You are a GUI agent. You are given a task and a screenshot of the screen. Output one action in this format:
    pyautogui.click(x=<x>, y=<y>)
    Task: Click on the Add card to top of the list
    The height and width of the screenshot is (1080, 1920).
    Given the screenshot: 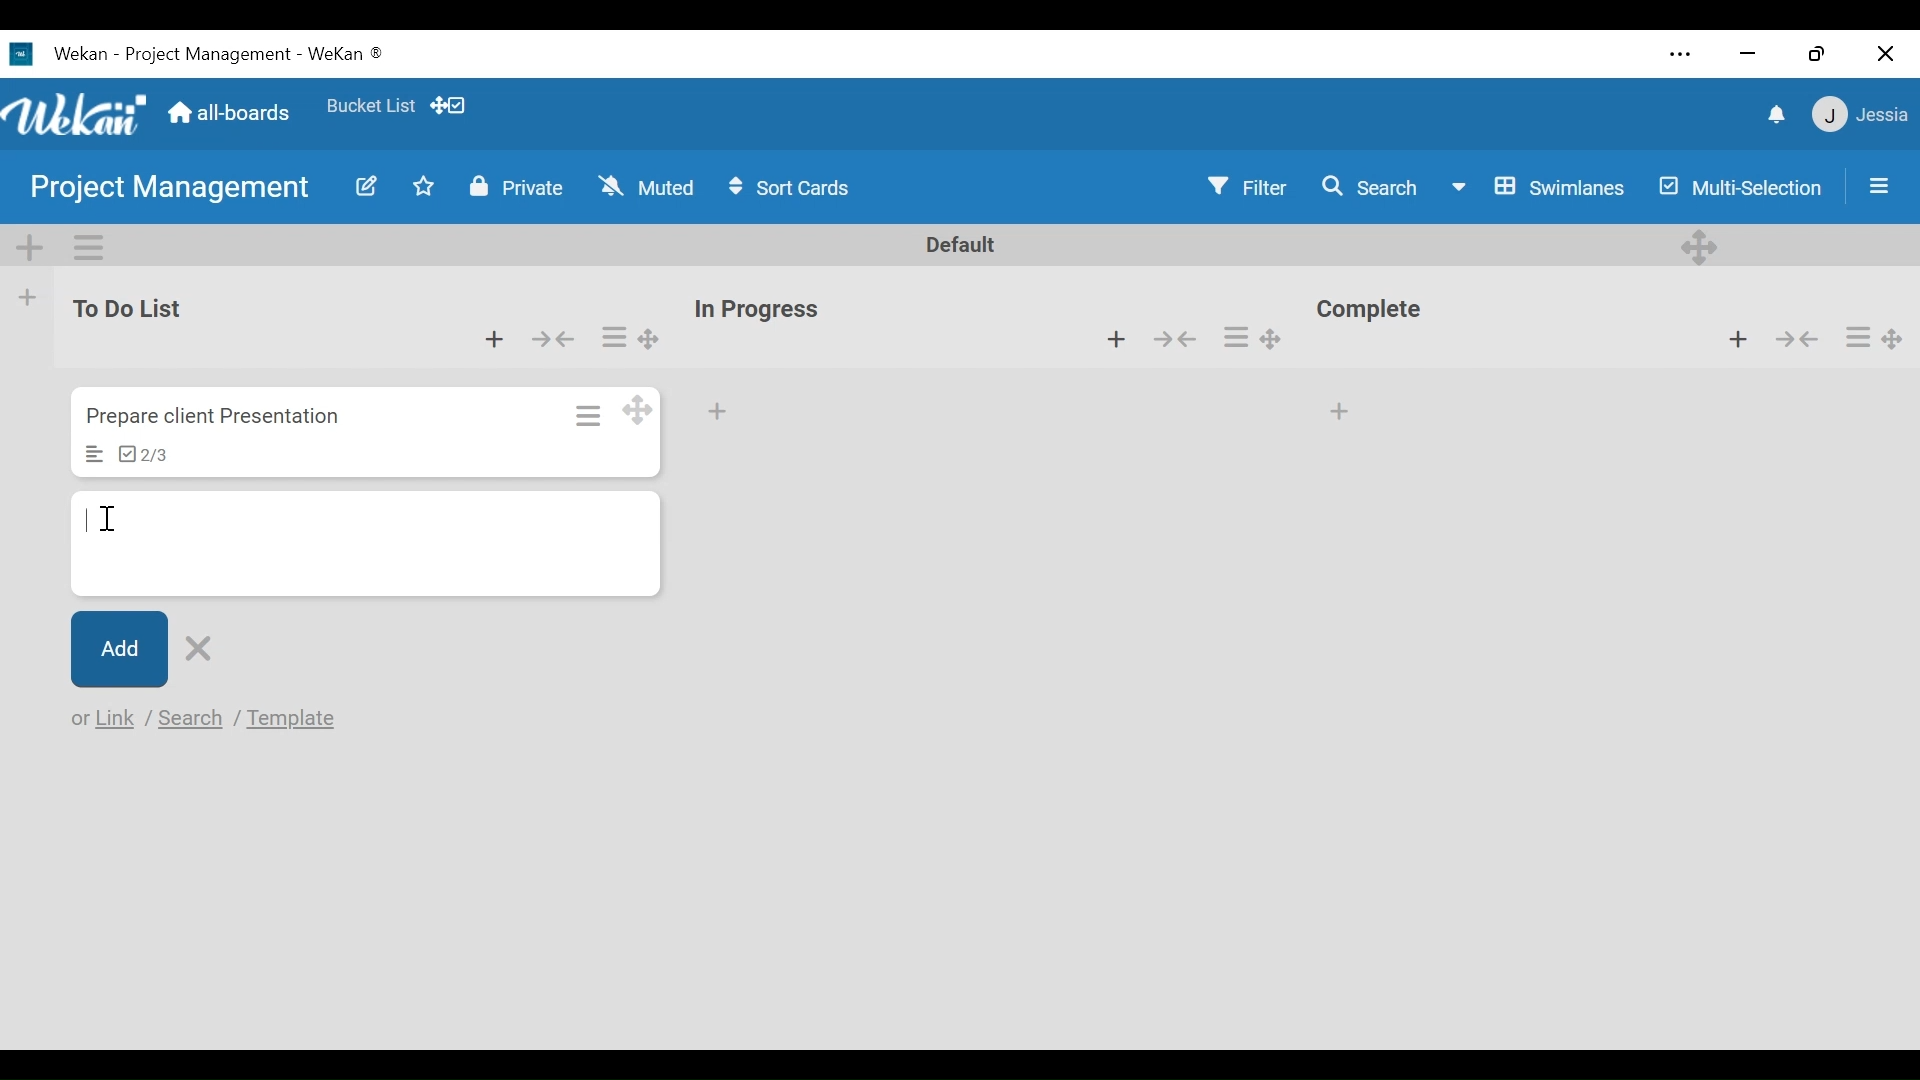 What is the action you would take?
    pyautogui.click(x=1742, y=340)
    